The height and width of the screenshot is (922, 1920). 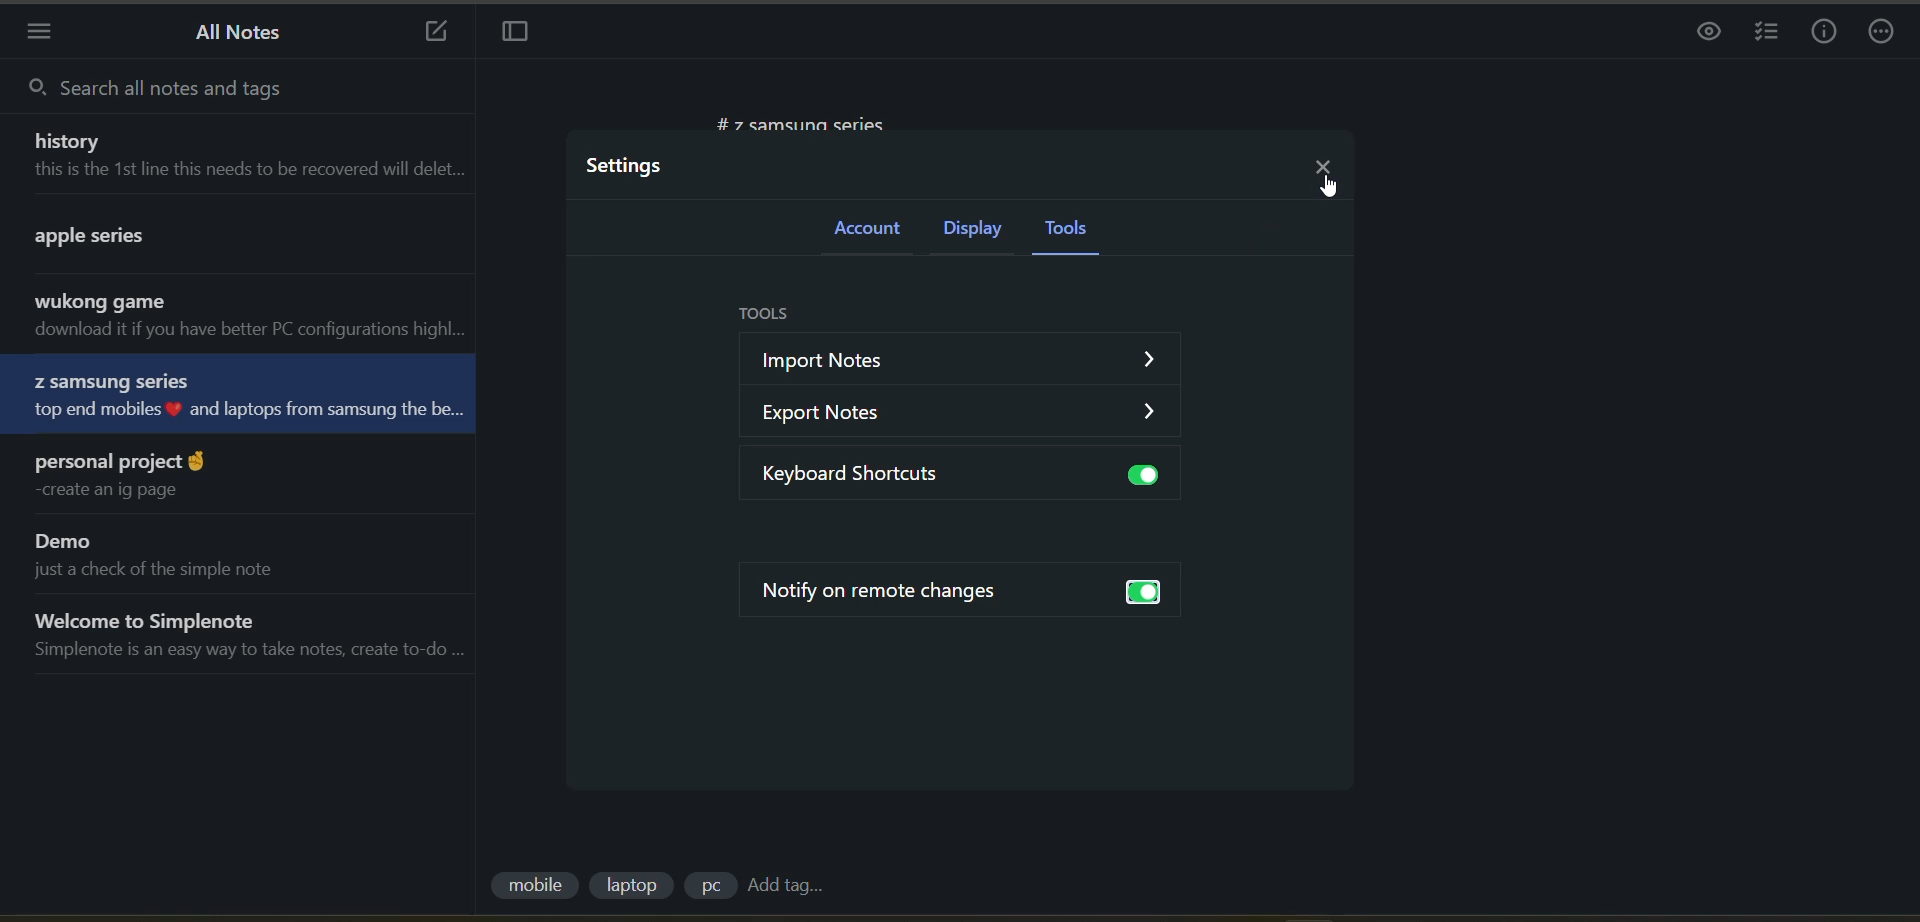 What do you see at coordinates (517, 32) in the screenshot?
I see `toggle focus mode` at bounding box center [517, 32].